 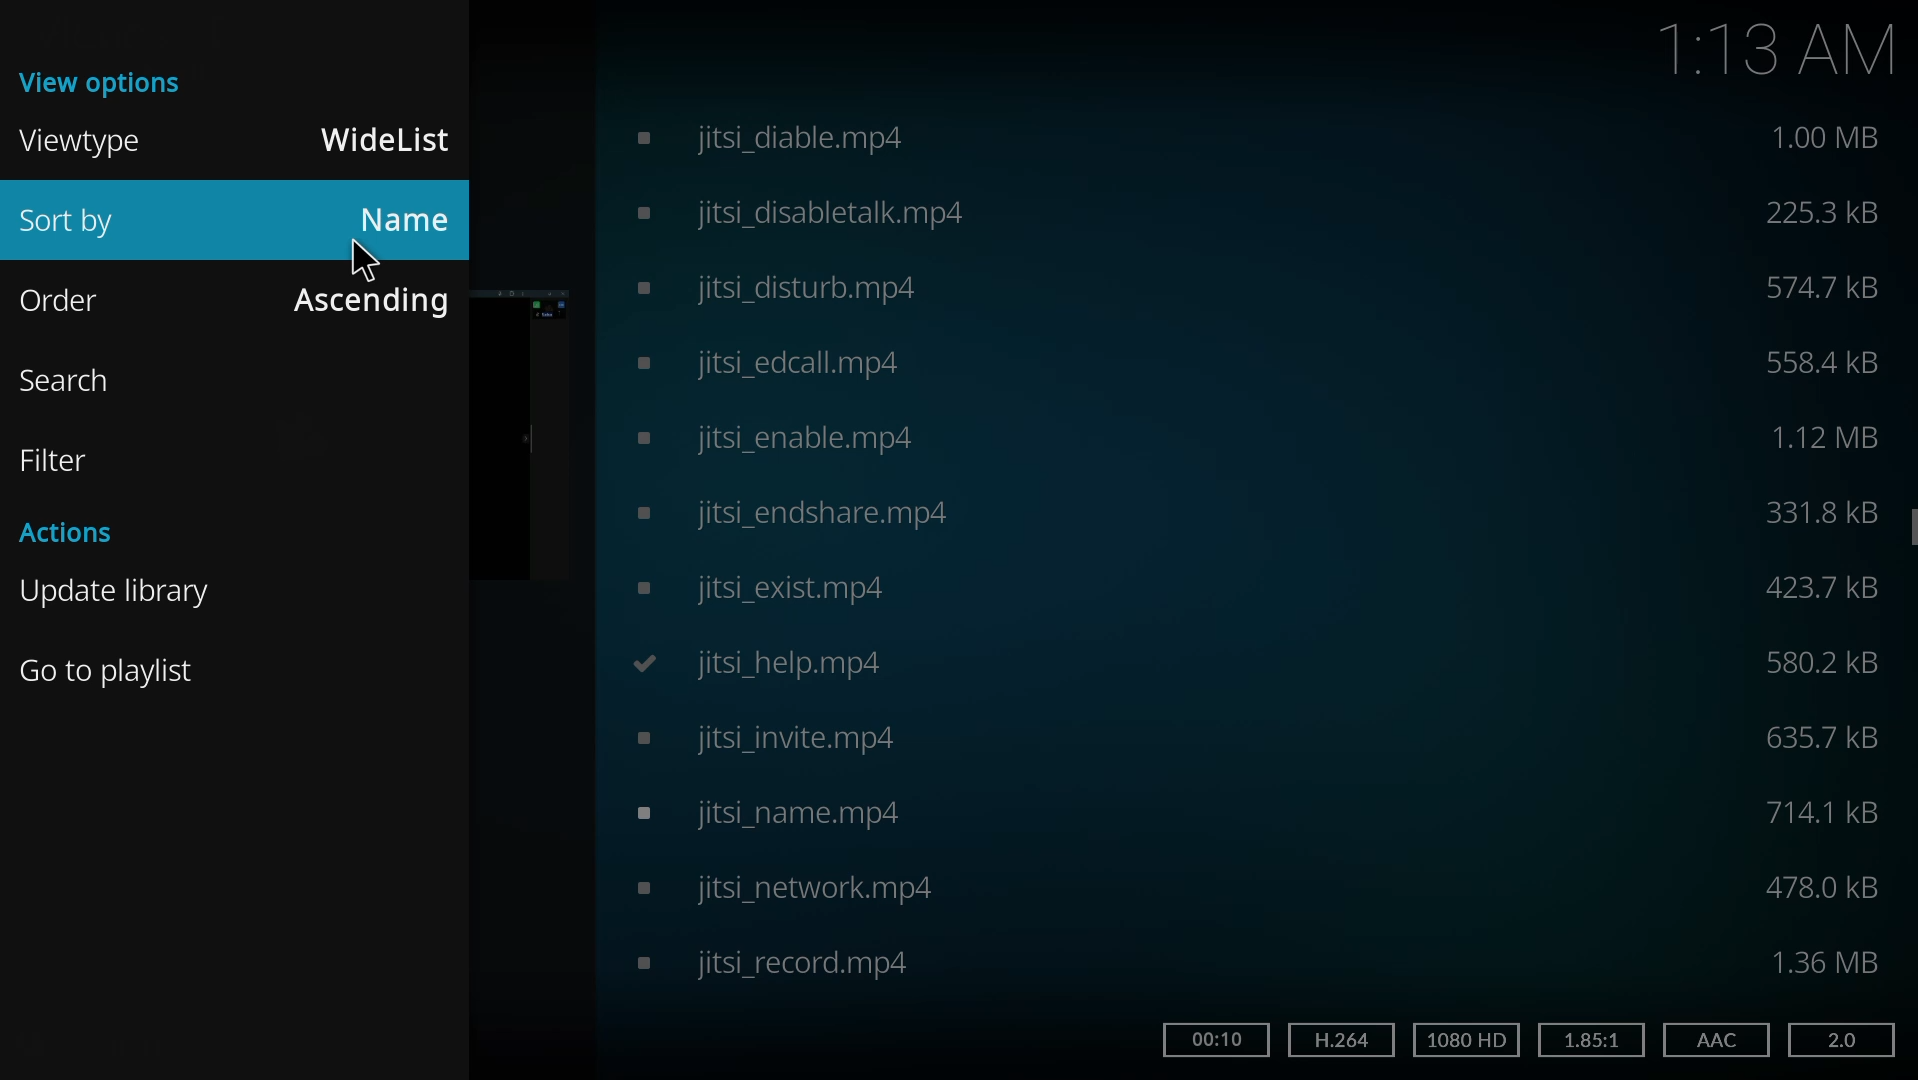 What do you see at coordinates (1337, 1040) in the screenshot?
I see `h` at bounding box center [1337, 1040].